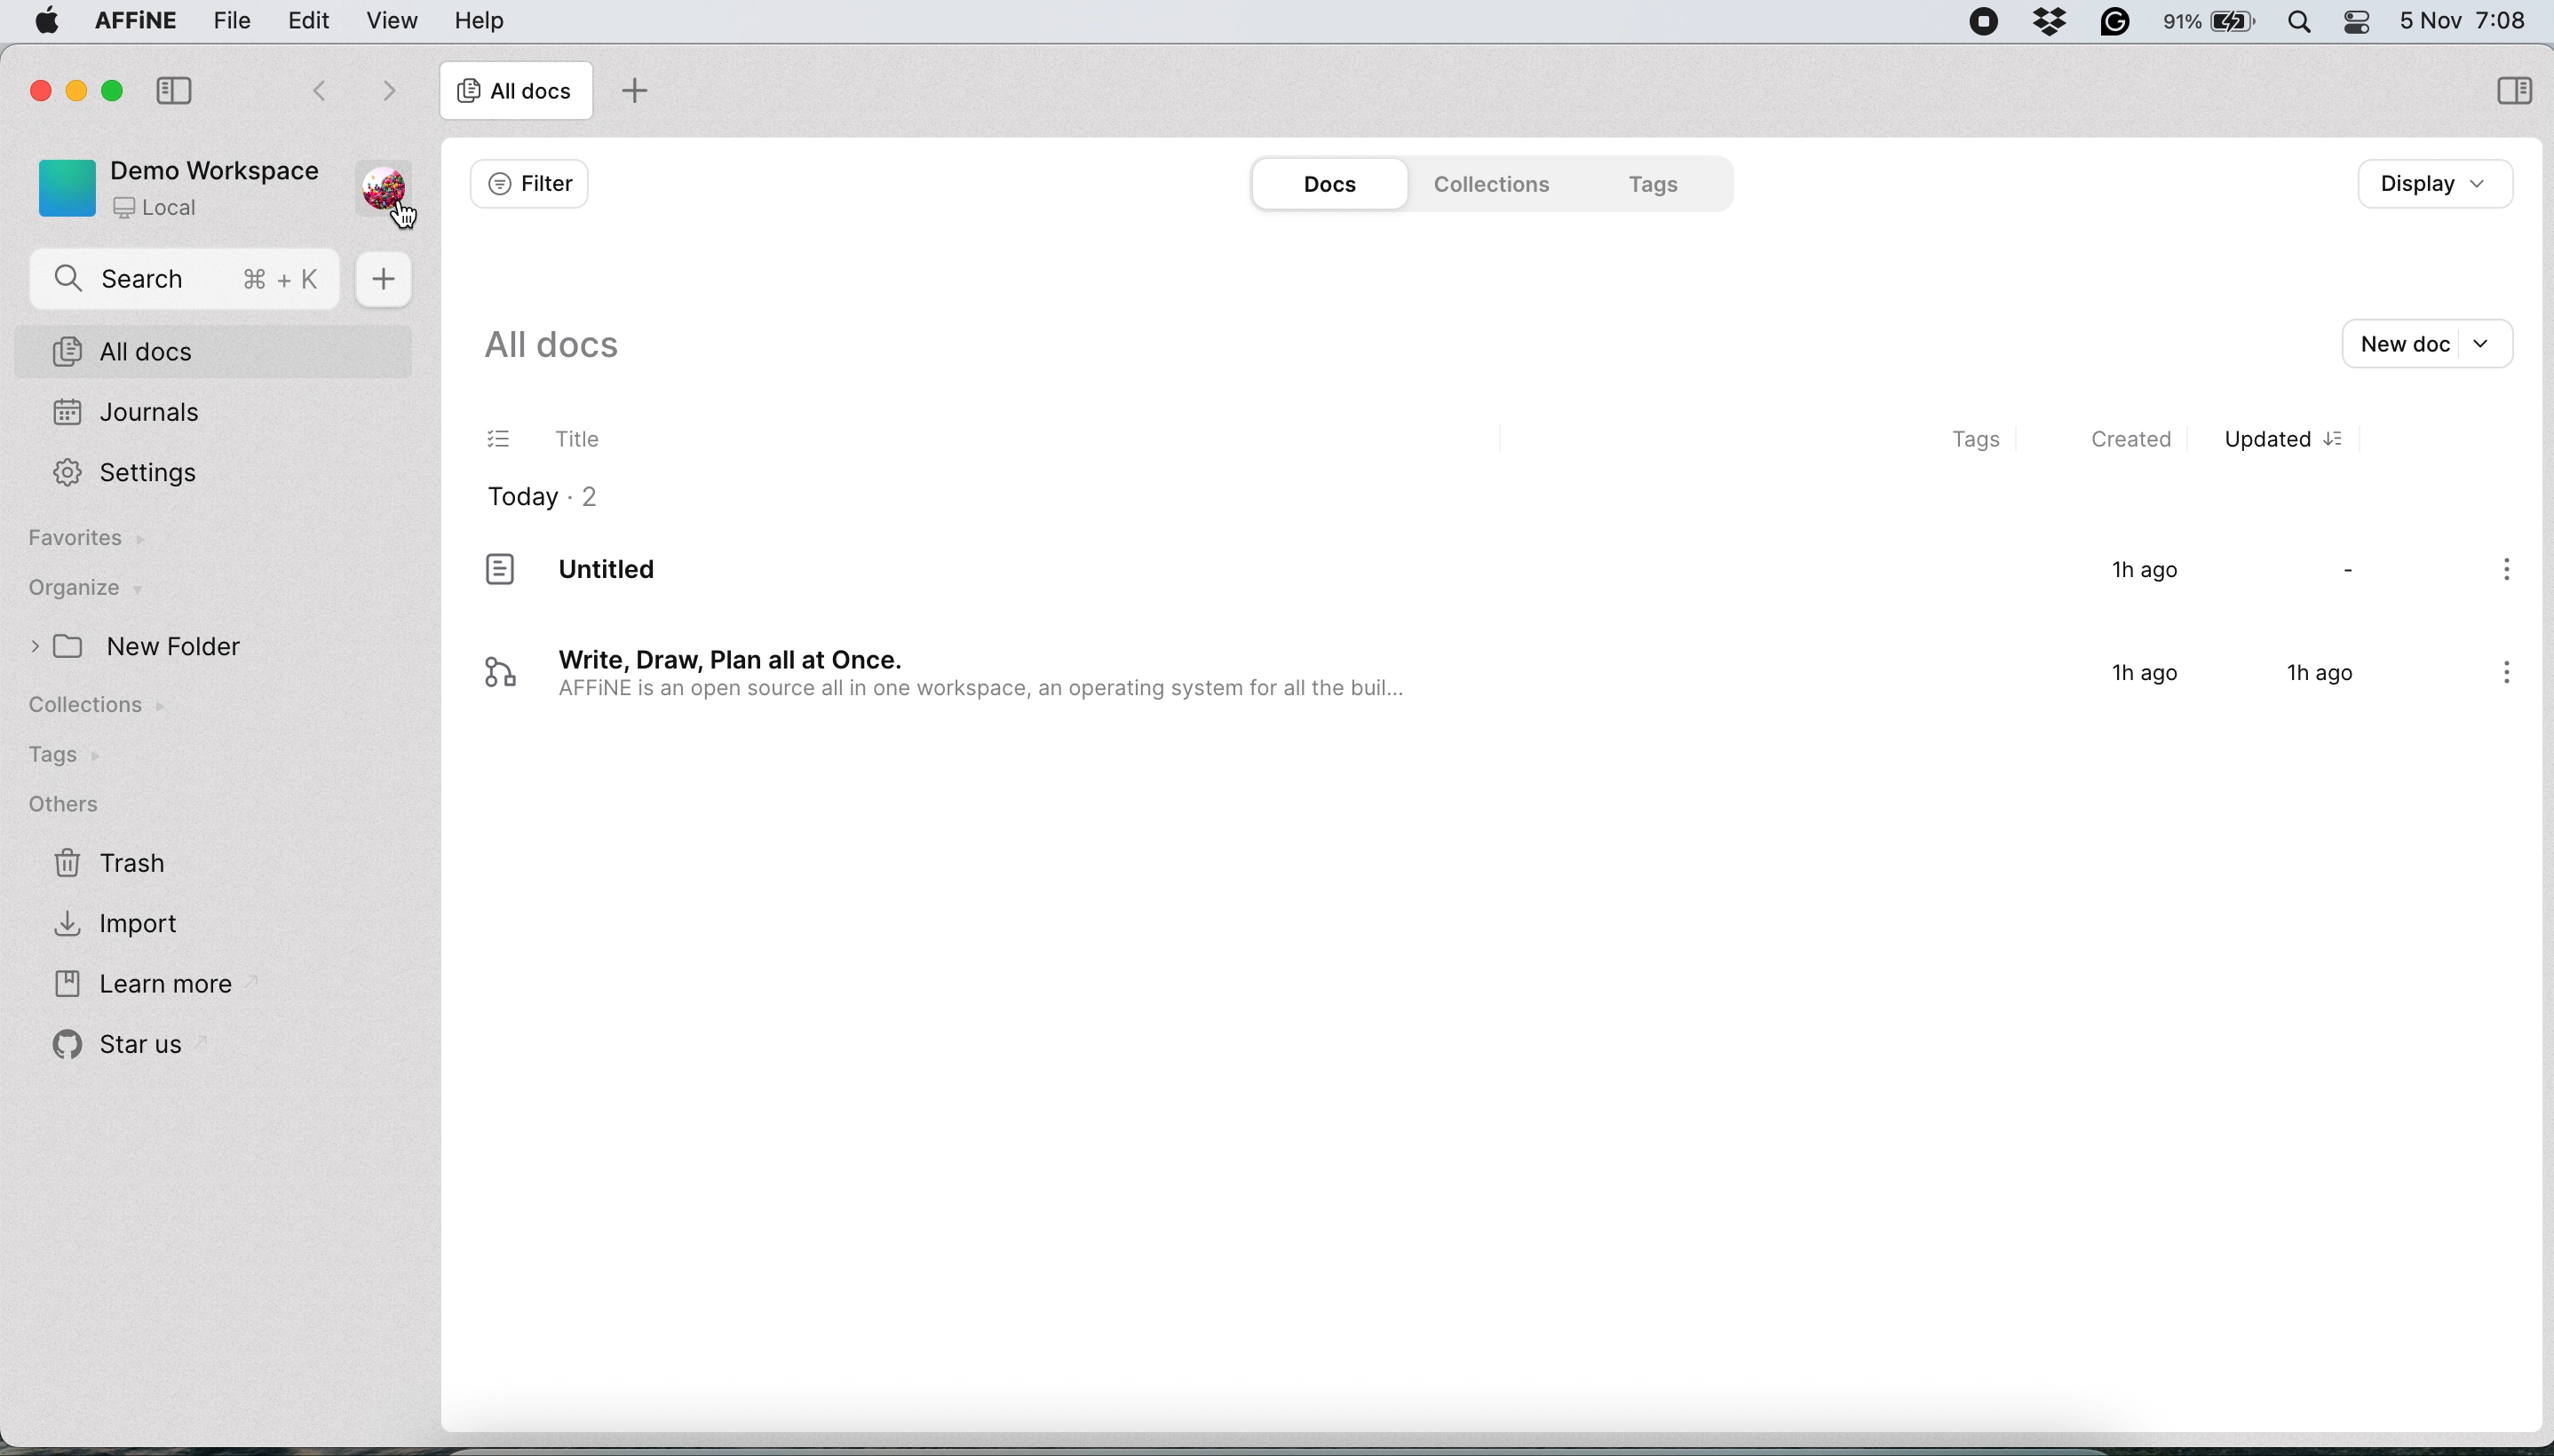 This screenshot has height=1456, width=2554. What do you see at coordinates (384, 281) in the screenshot?
I see `new doc` at bounding box center [384, 281].